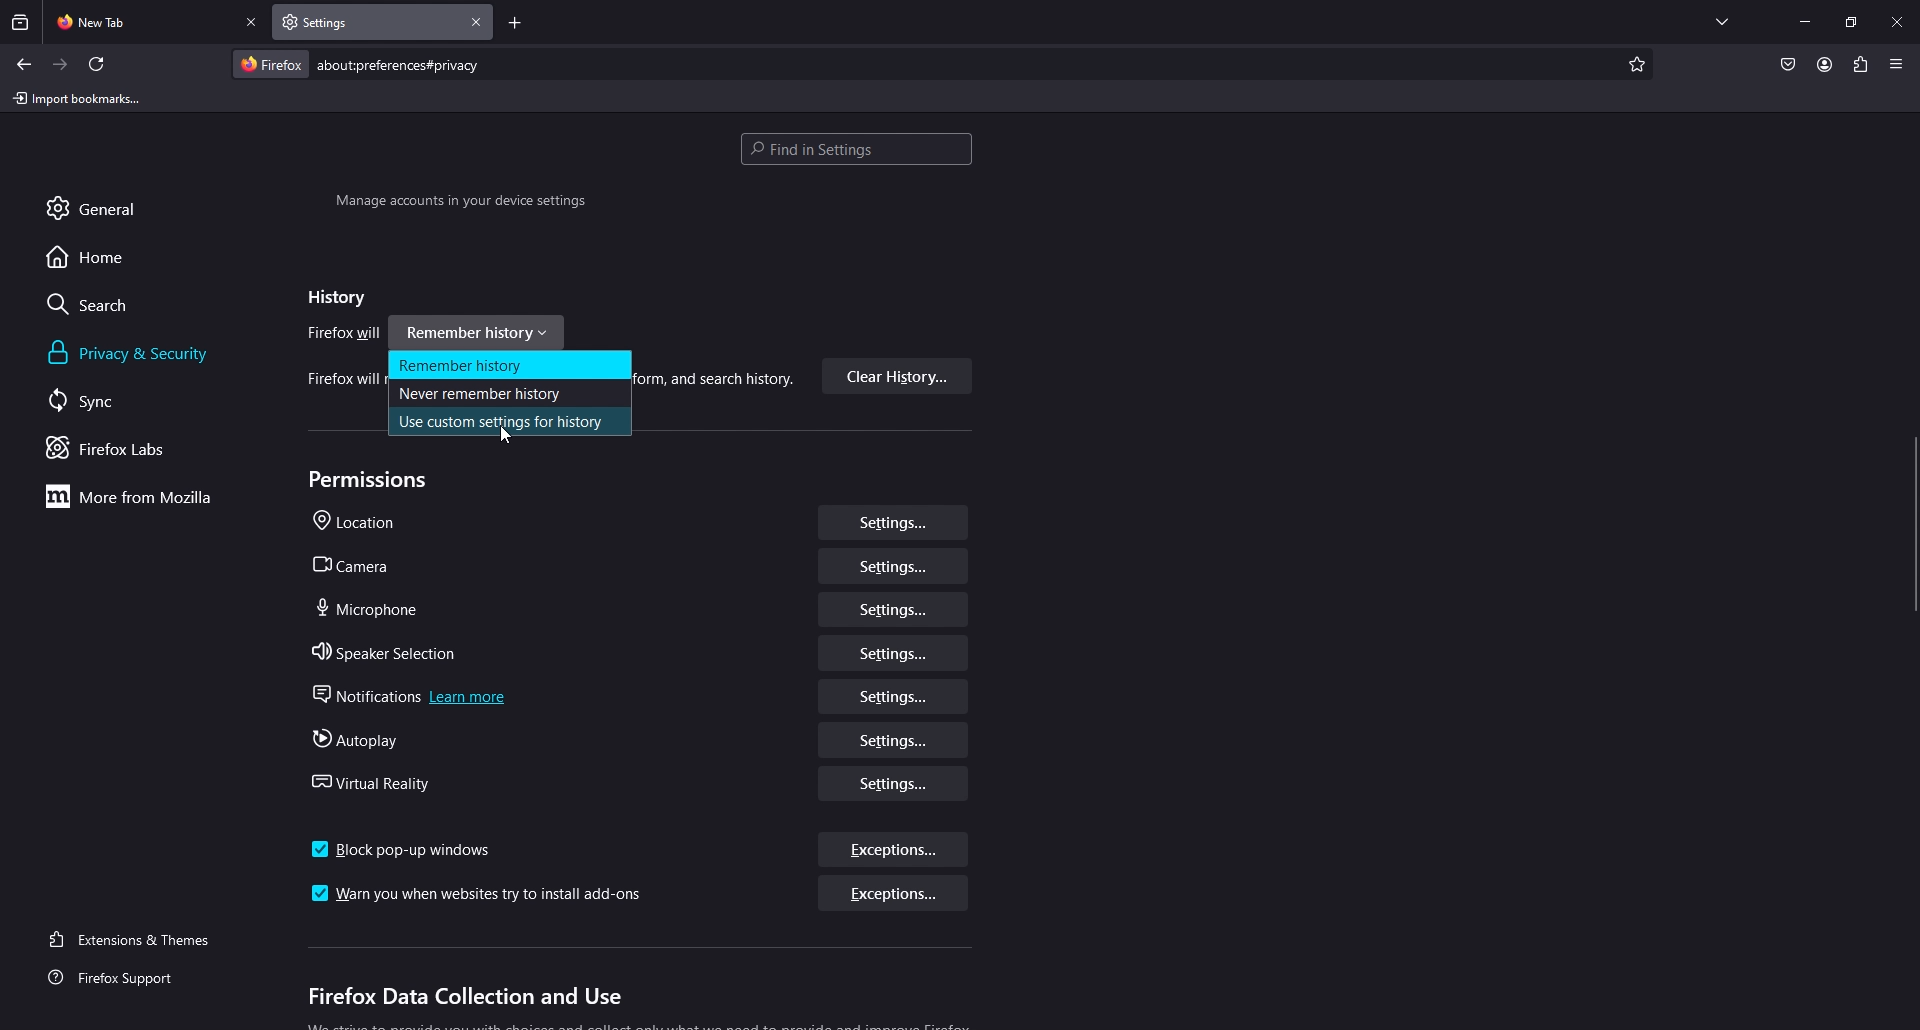 The width and height of the screenshot is (1920, 1030). Describe the element at coordinates (106, 304) in the screenshot. I see `search` at that location.